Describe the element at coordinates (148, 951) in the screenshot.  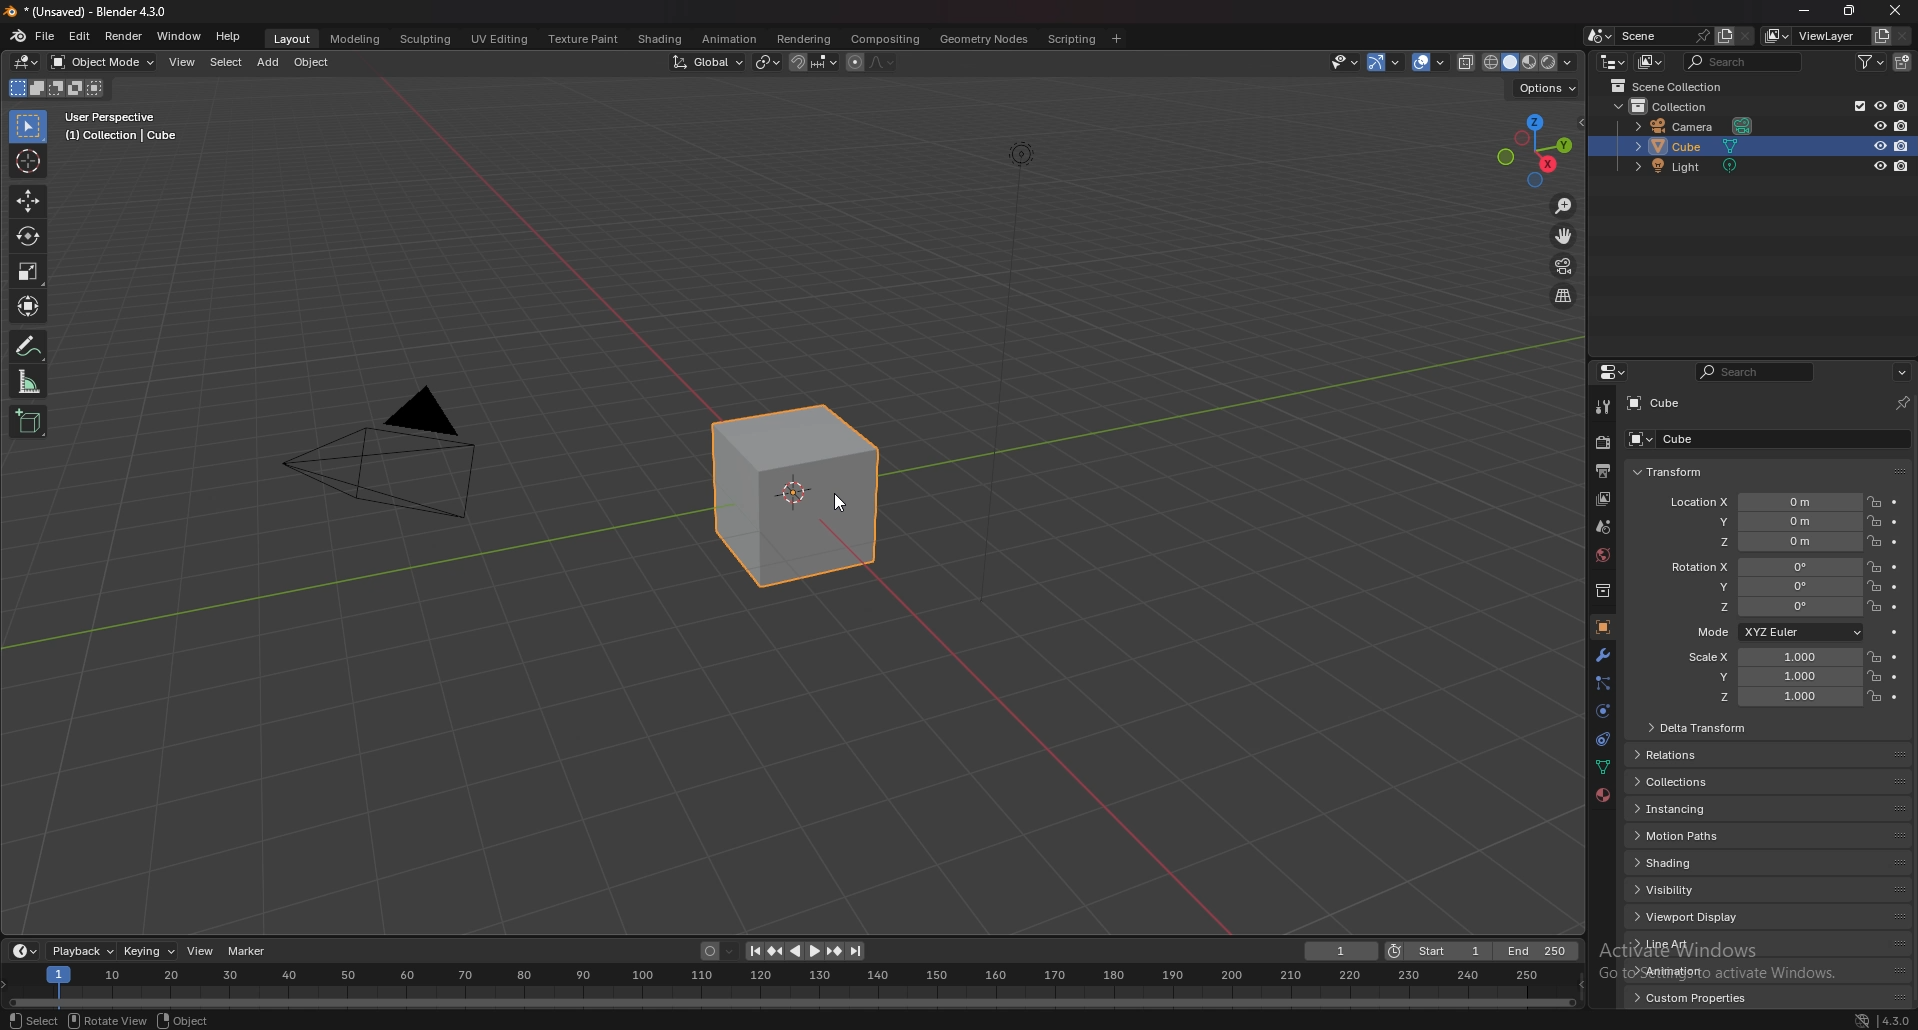
I see `keying` at that location.